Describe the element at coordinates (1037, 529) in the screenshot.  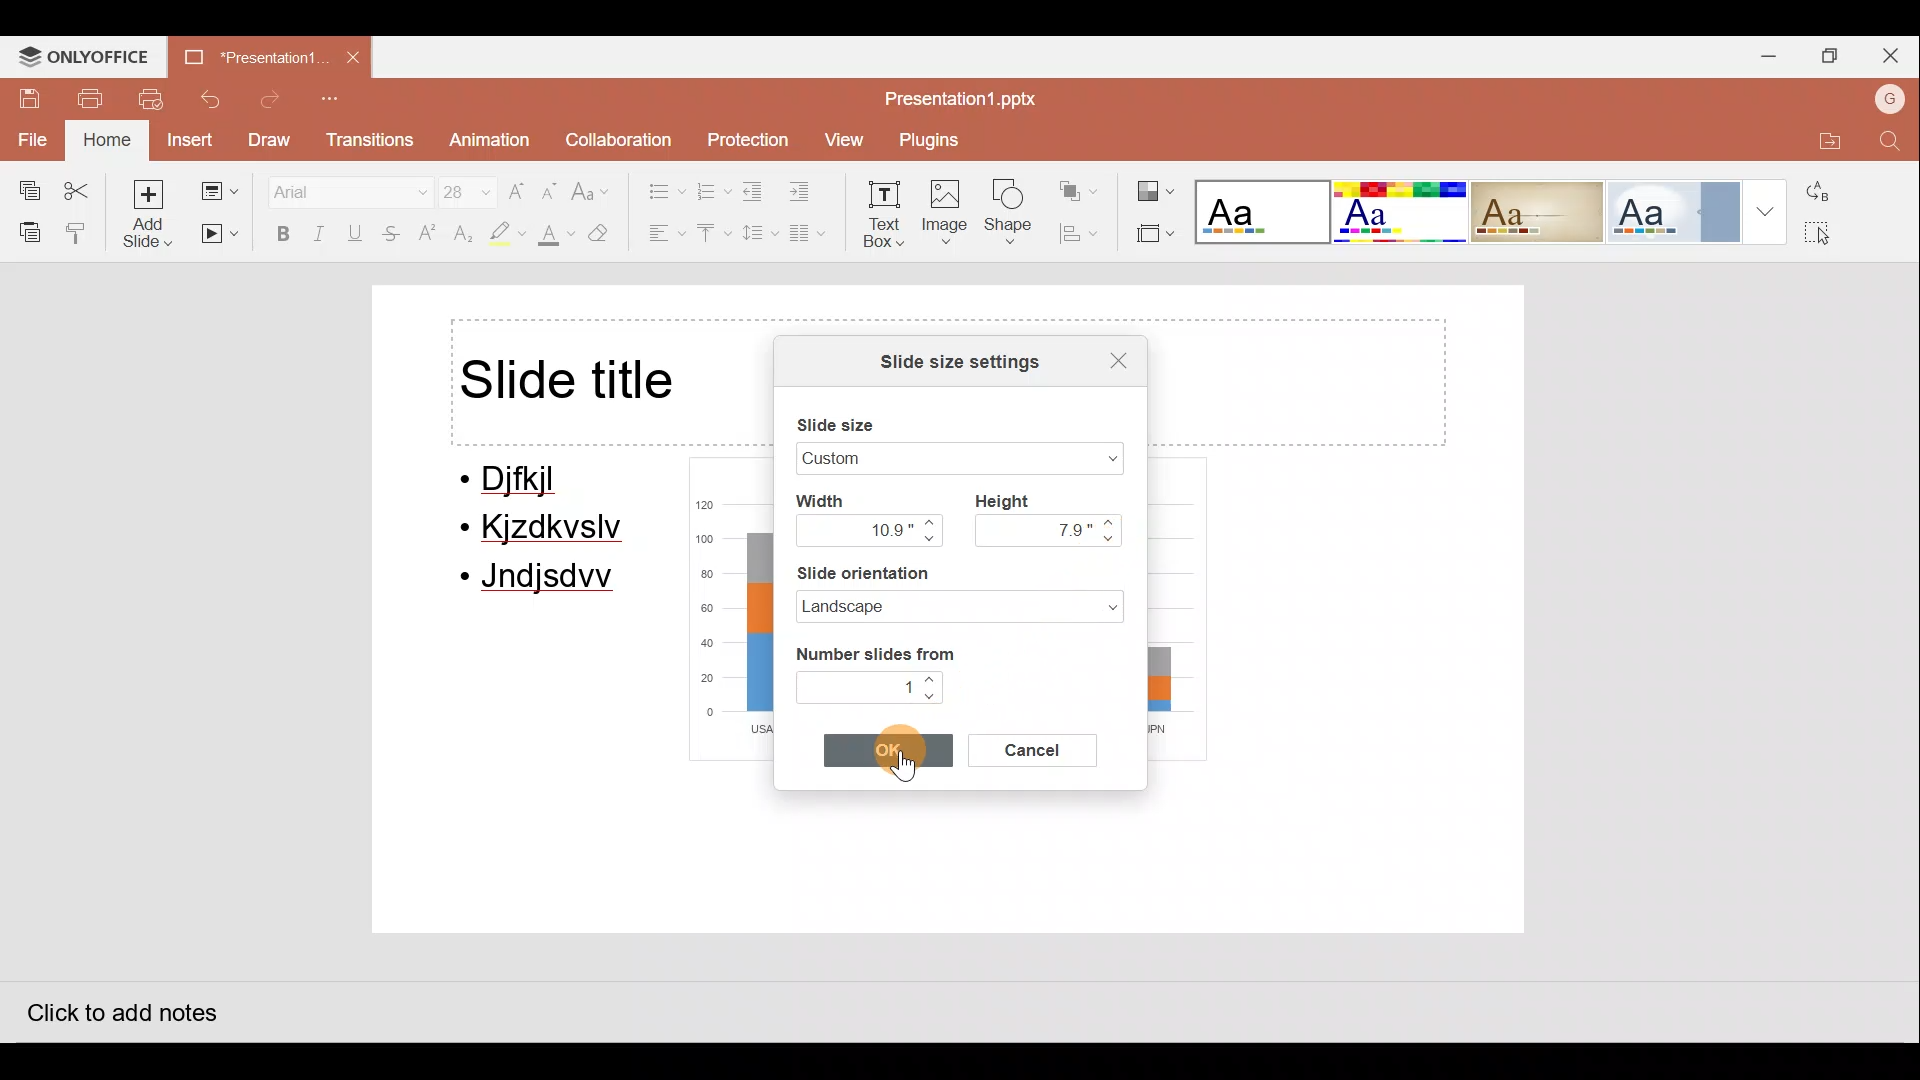
I see `7.9` at that location.